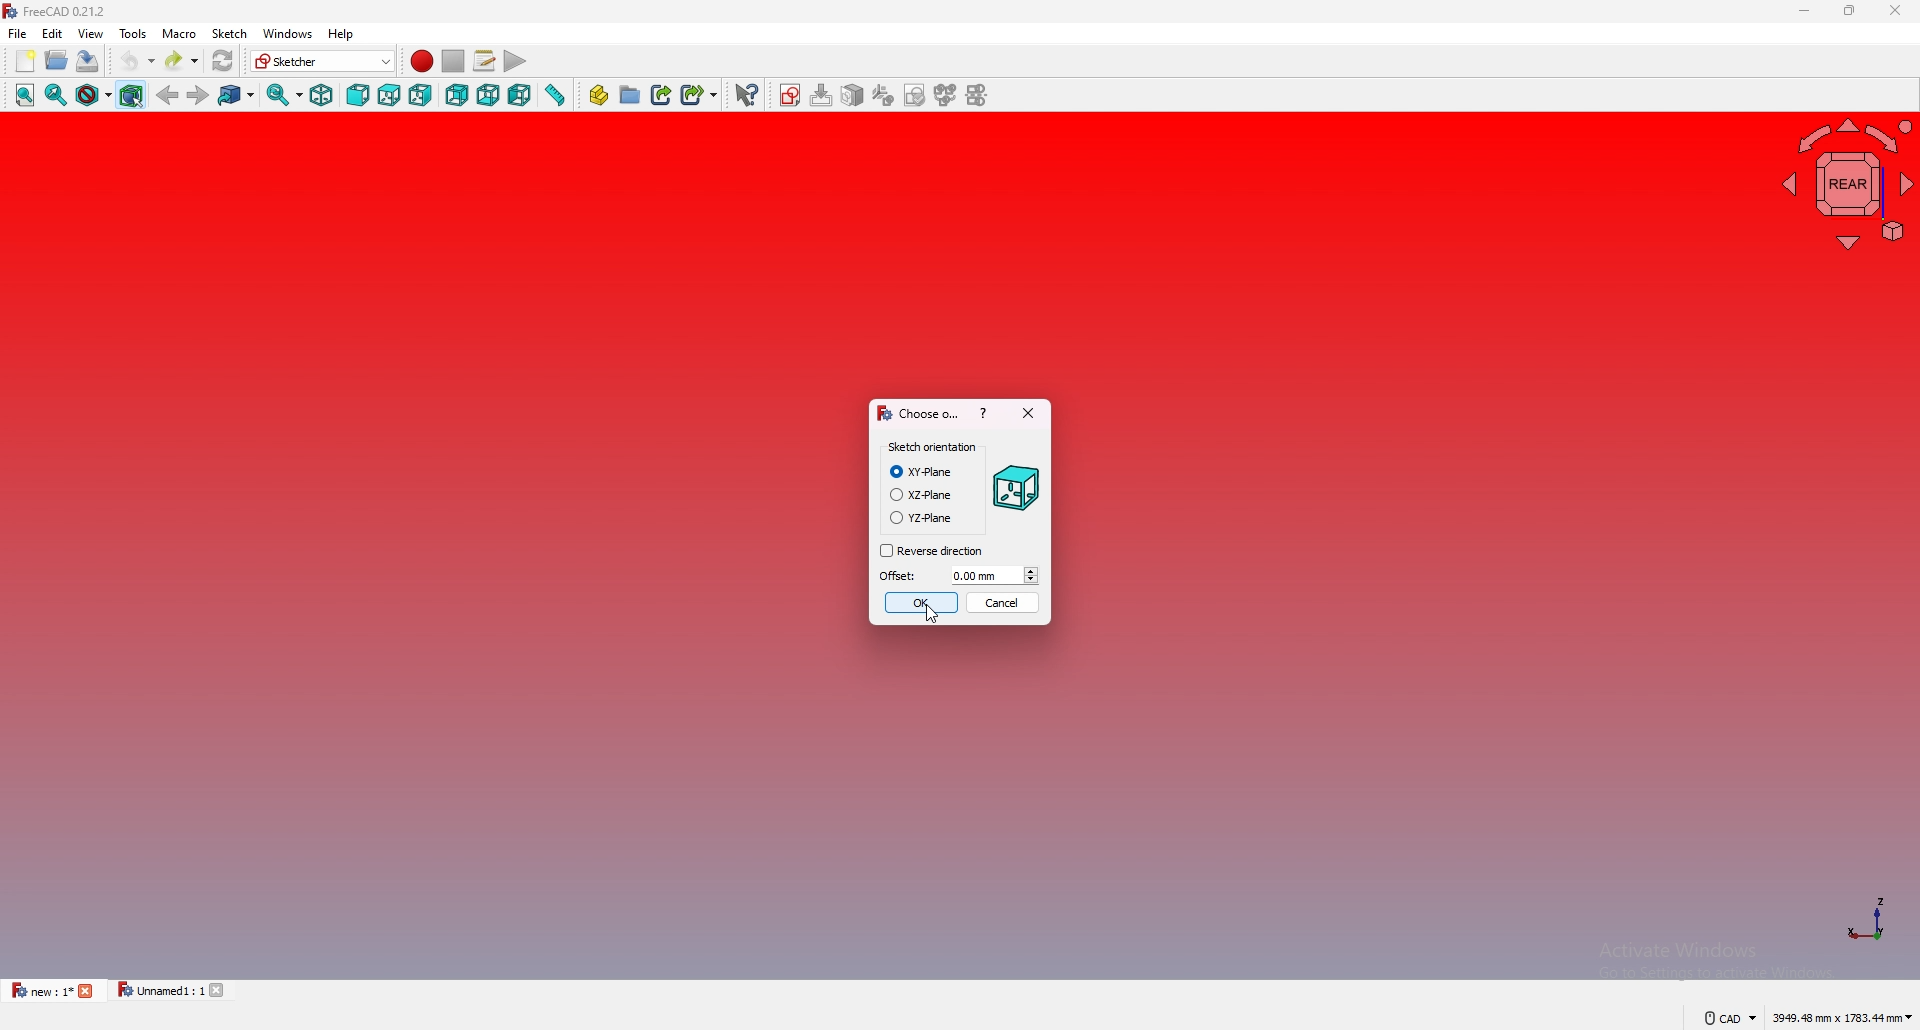 This screenshot has height=1030, width=1920. What do you see at coordinates (24, 95) in the screenshot?
I see `fit all` at bounding box center [24, 95].